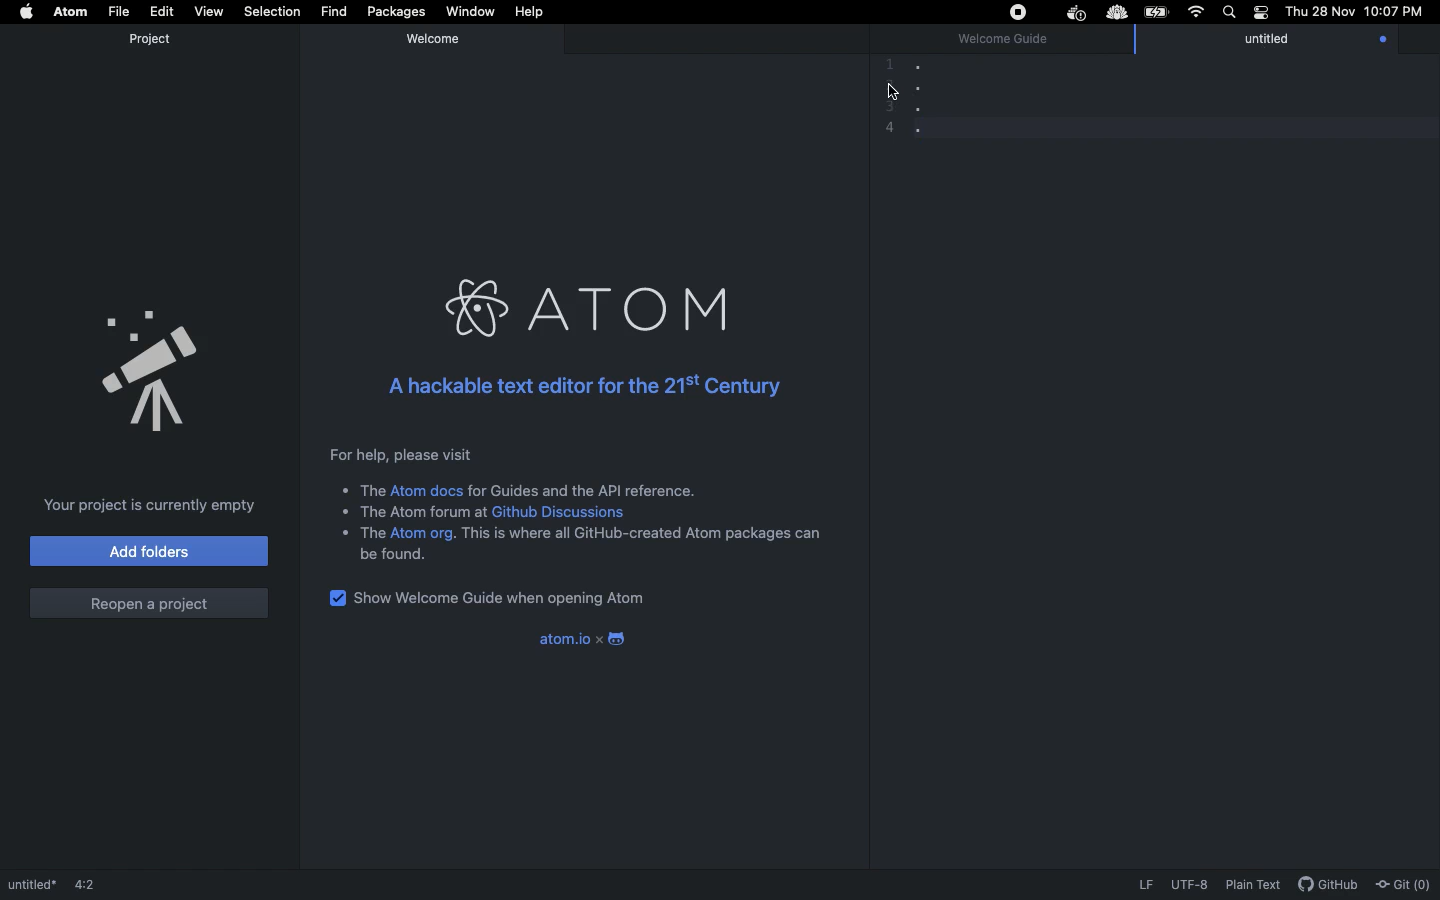 Image resolution: width=1440 pixels, height=900 pixels. I want to click on text, so click(396, 555).